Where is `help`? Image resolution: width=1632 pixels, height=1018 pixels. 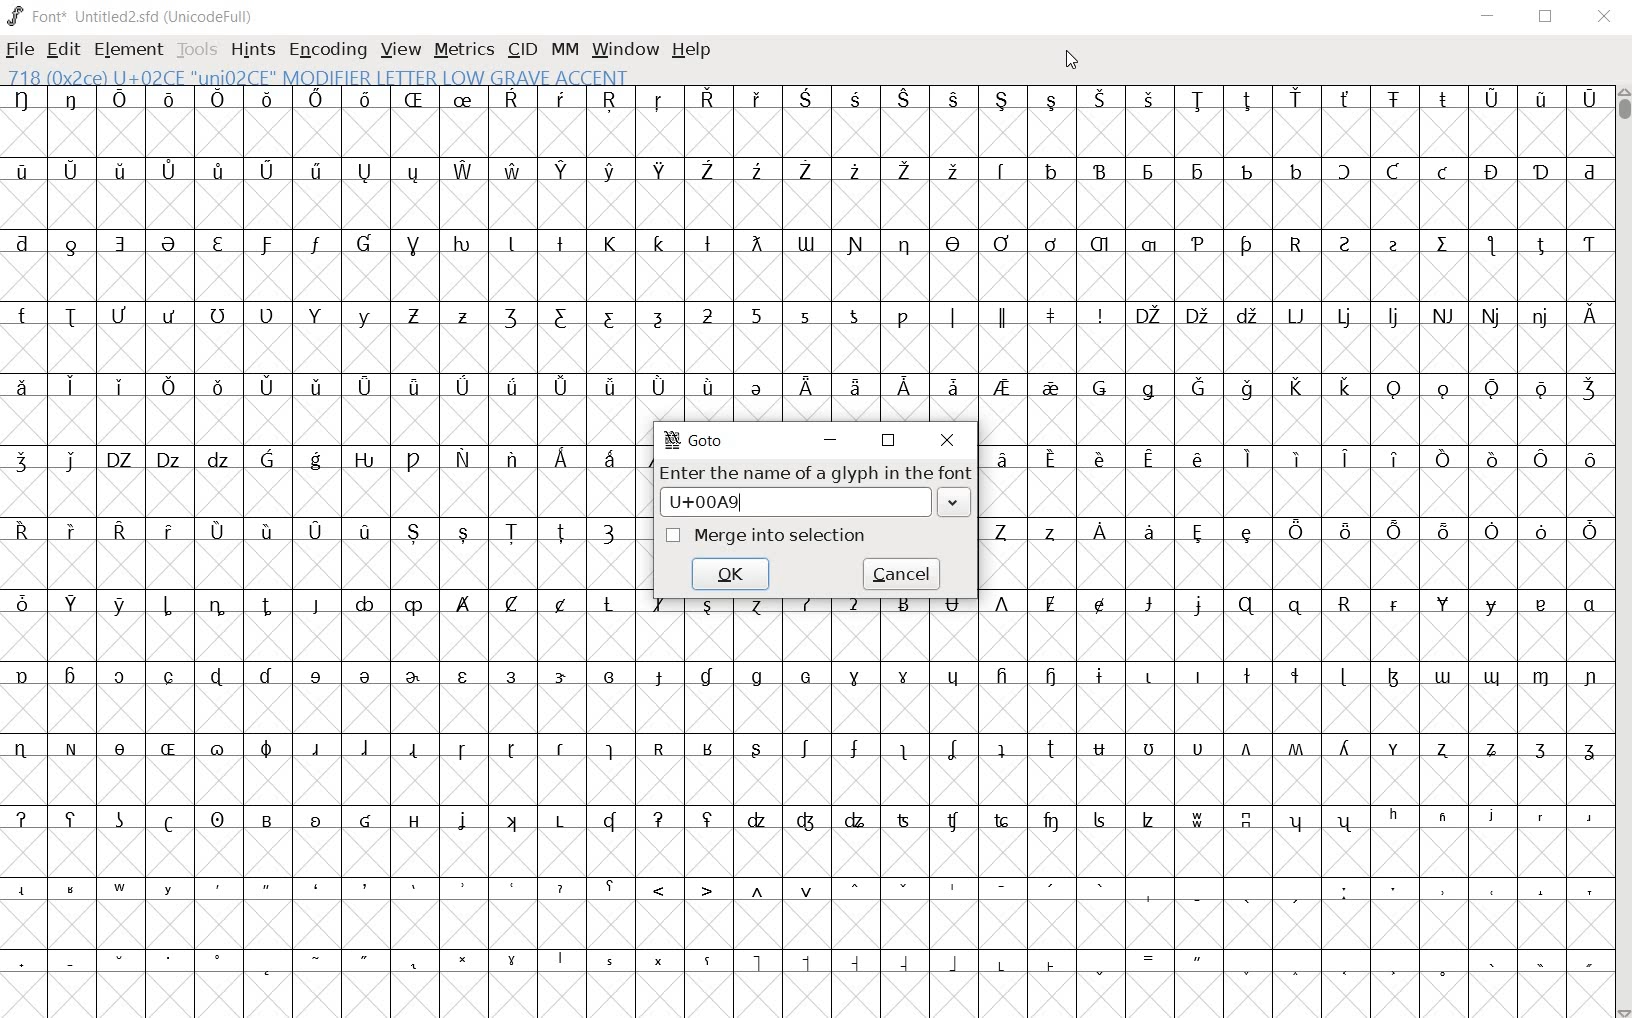
help is located at coordinates (691, 50).